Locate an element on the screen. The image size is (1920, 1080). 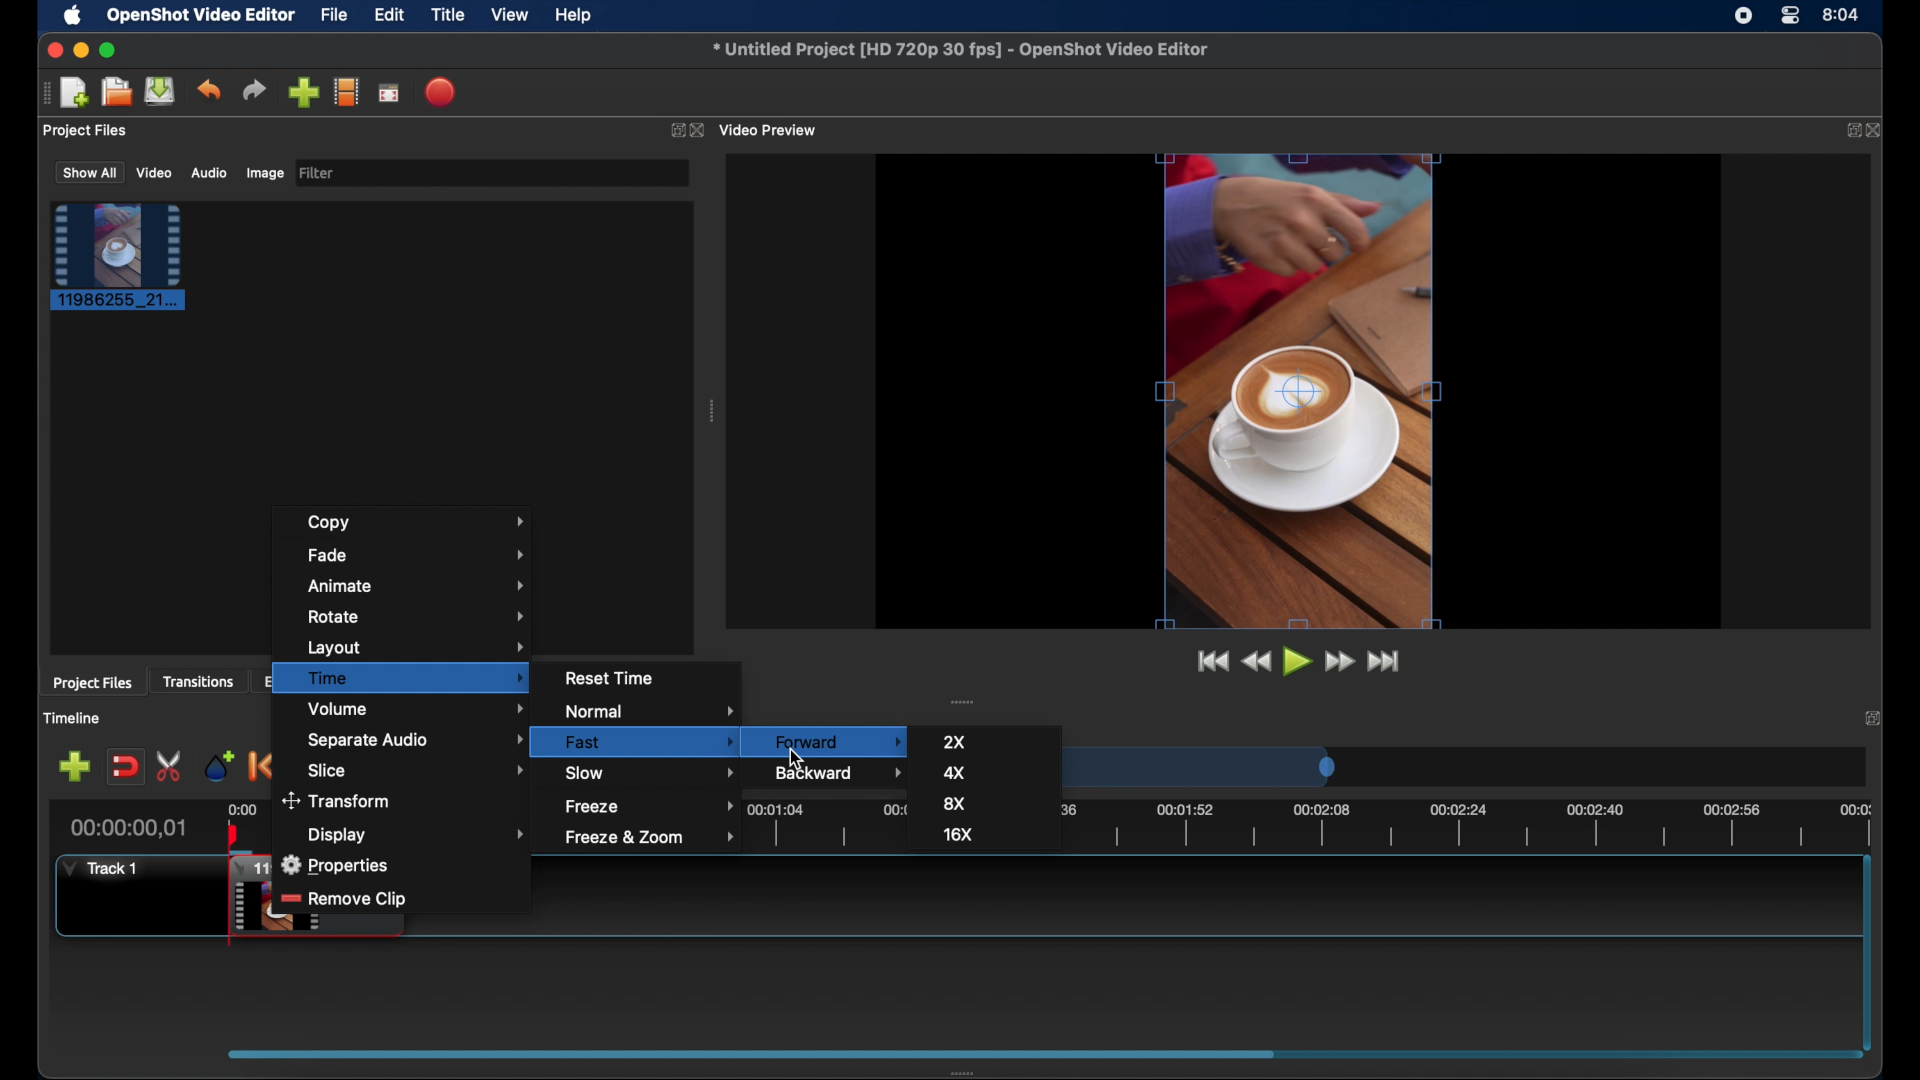
video preview is located at coordinates (771, 129).